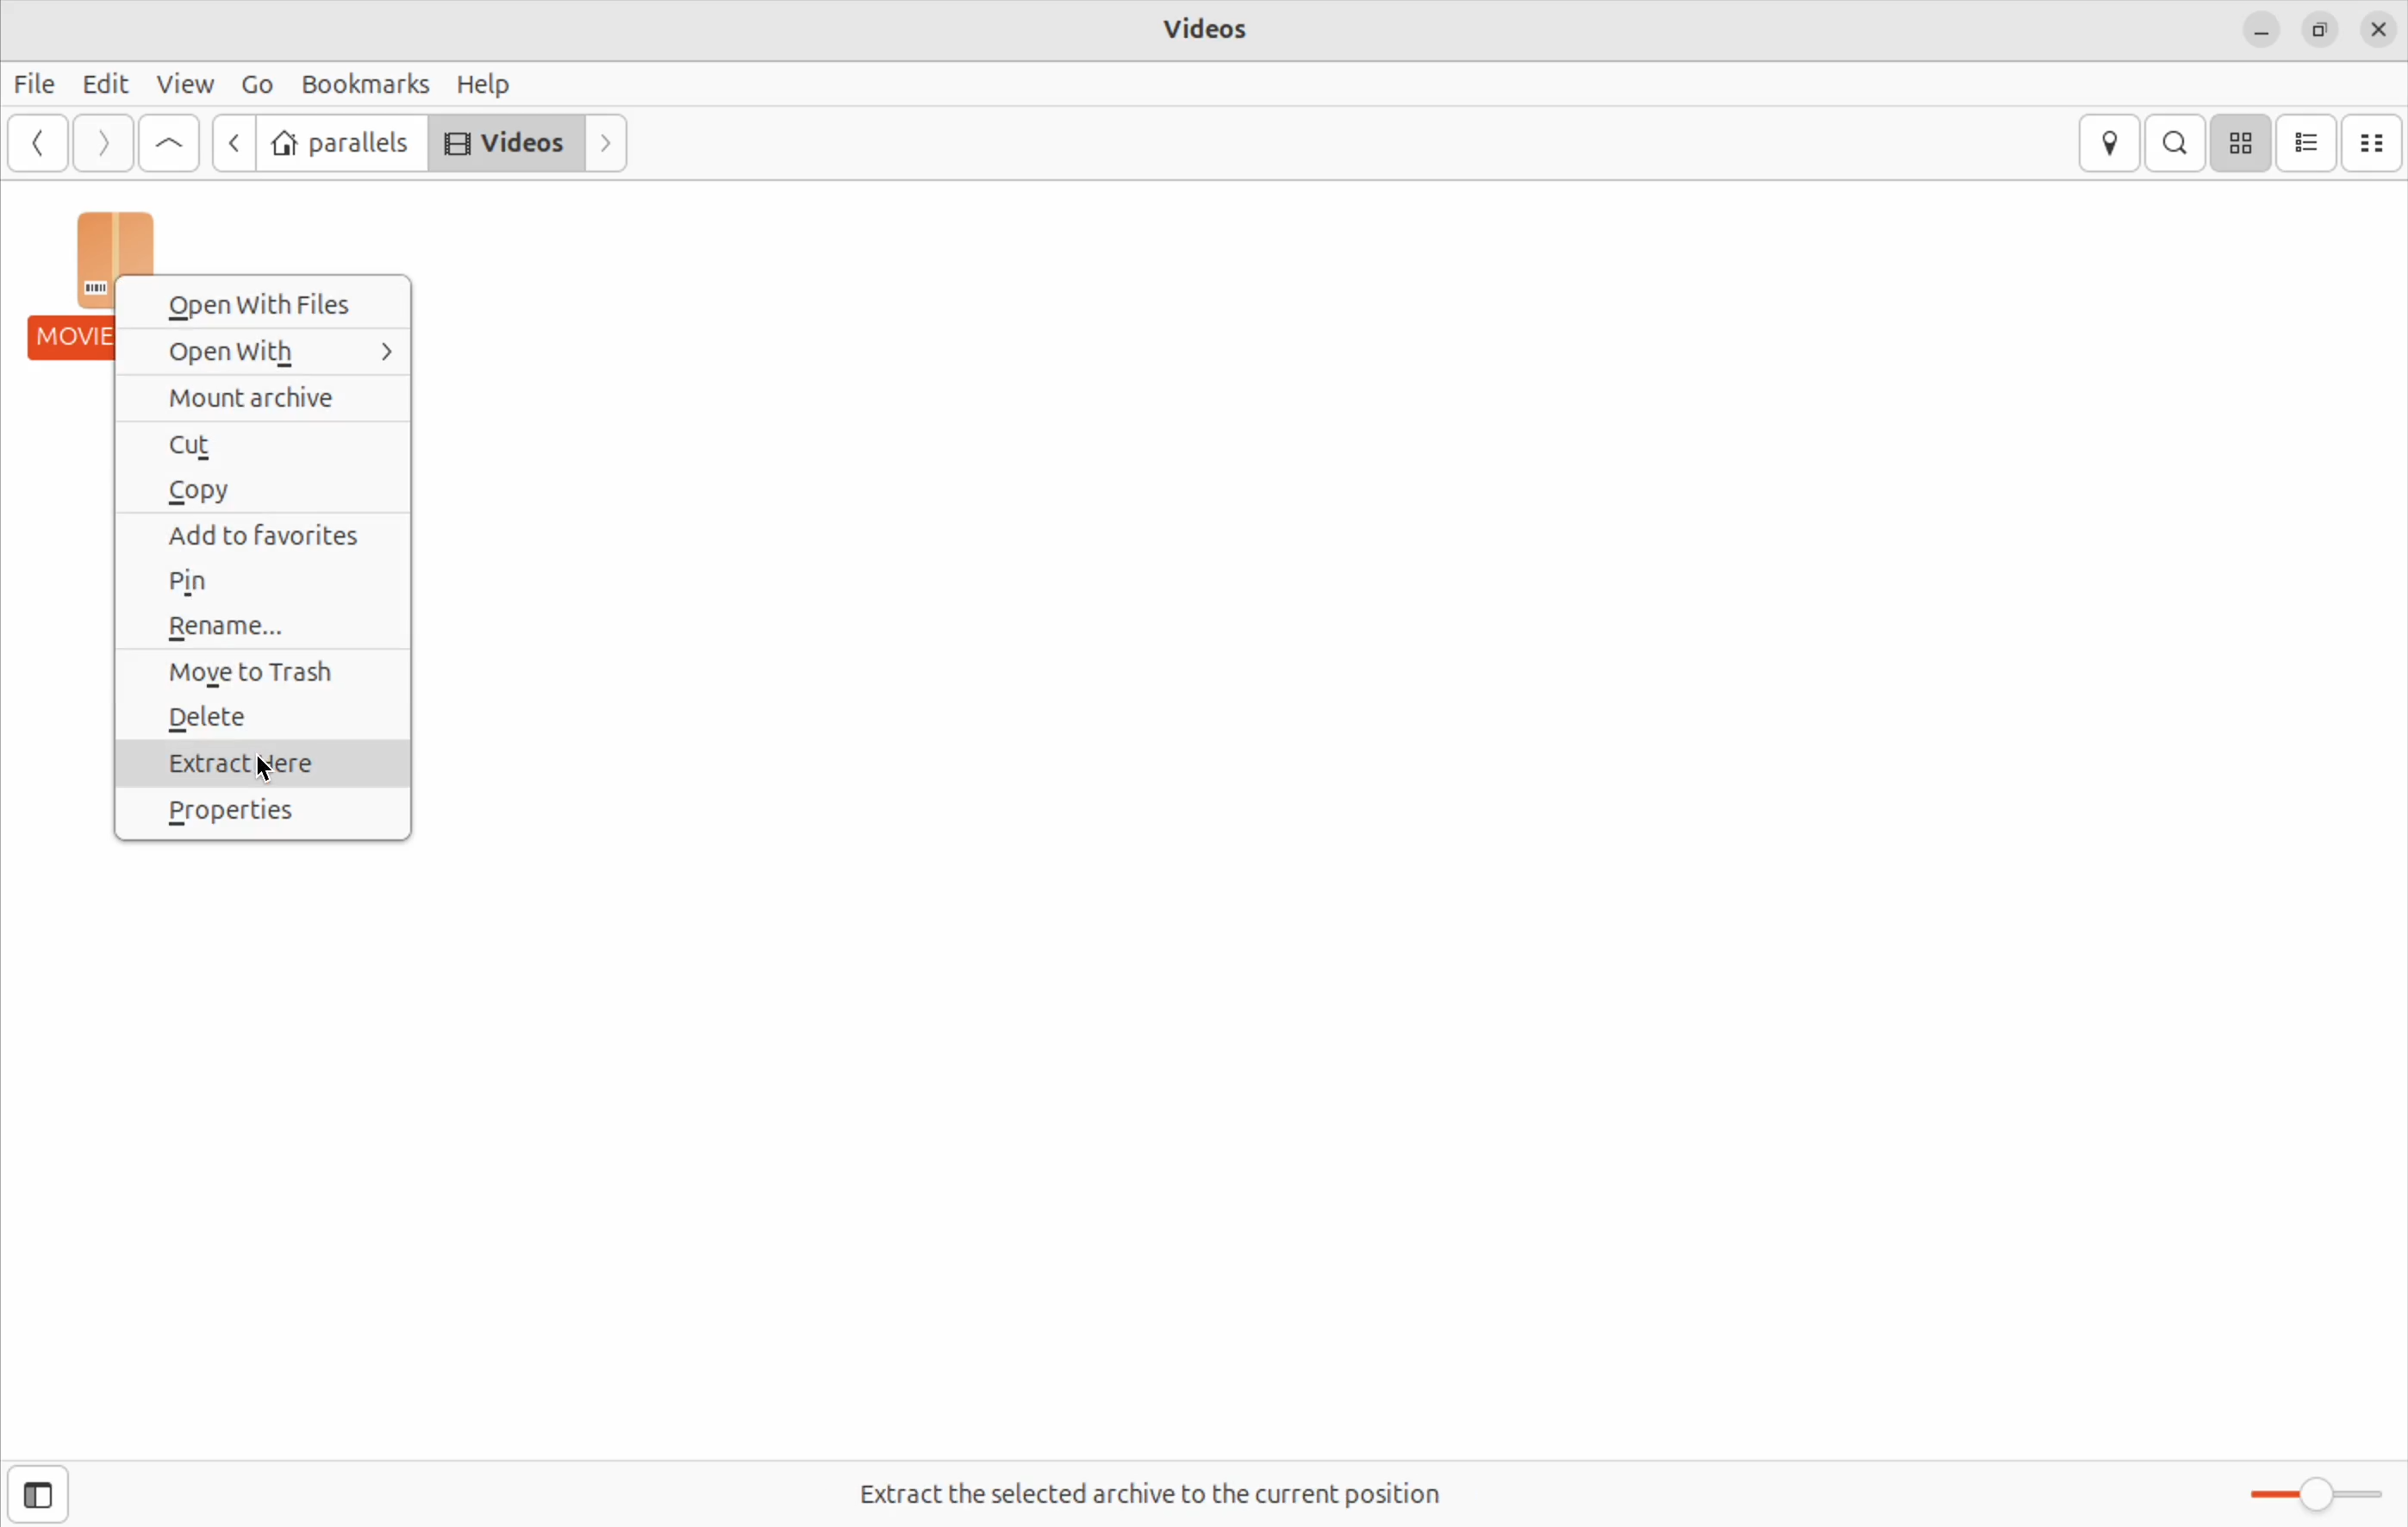 Image resolution: width=2408 pixels, height=1527 pixels. Describe the element at coordinates (268, 442) in the screenshot. I see `cut` at that location.